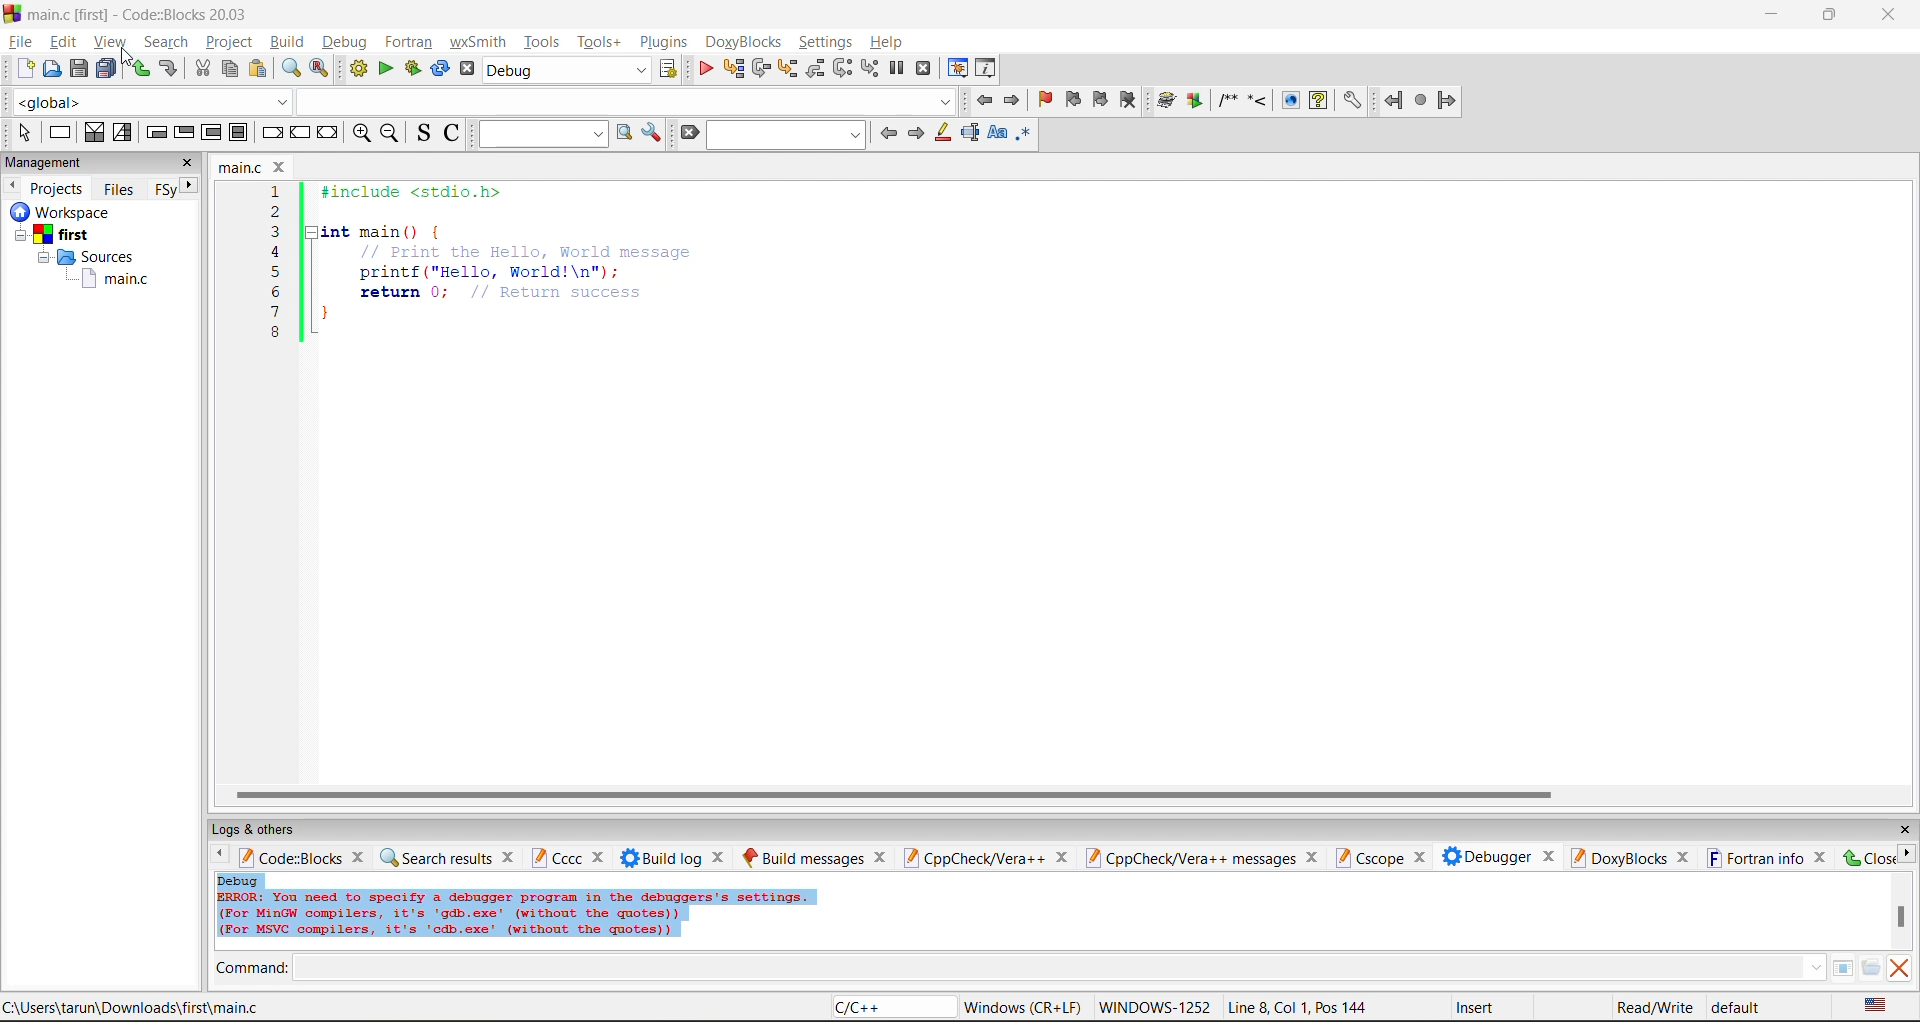 The image size is (1920, 1022). Describe the element at coordinates (790, 134) in the screenshot. I see `search` at that location.